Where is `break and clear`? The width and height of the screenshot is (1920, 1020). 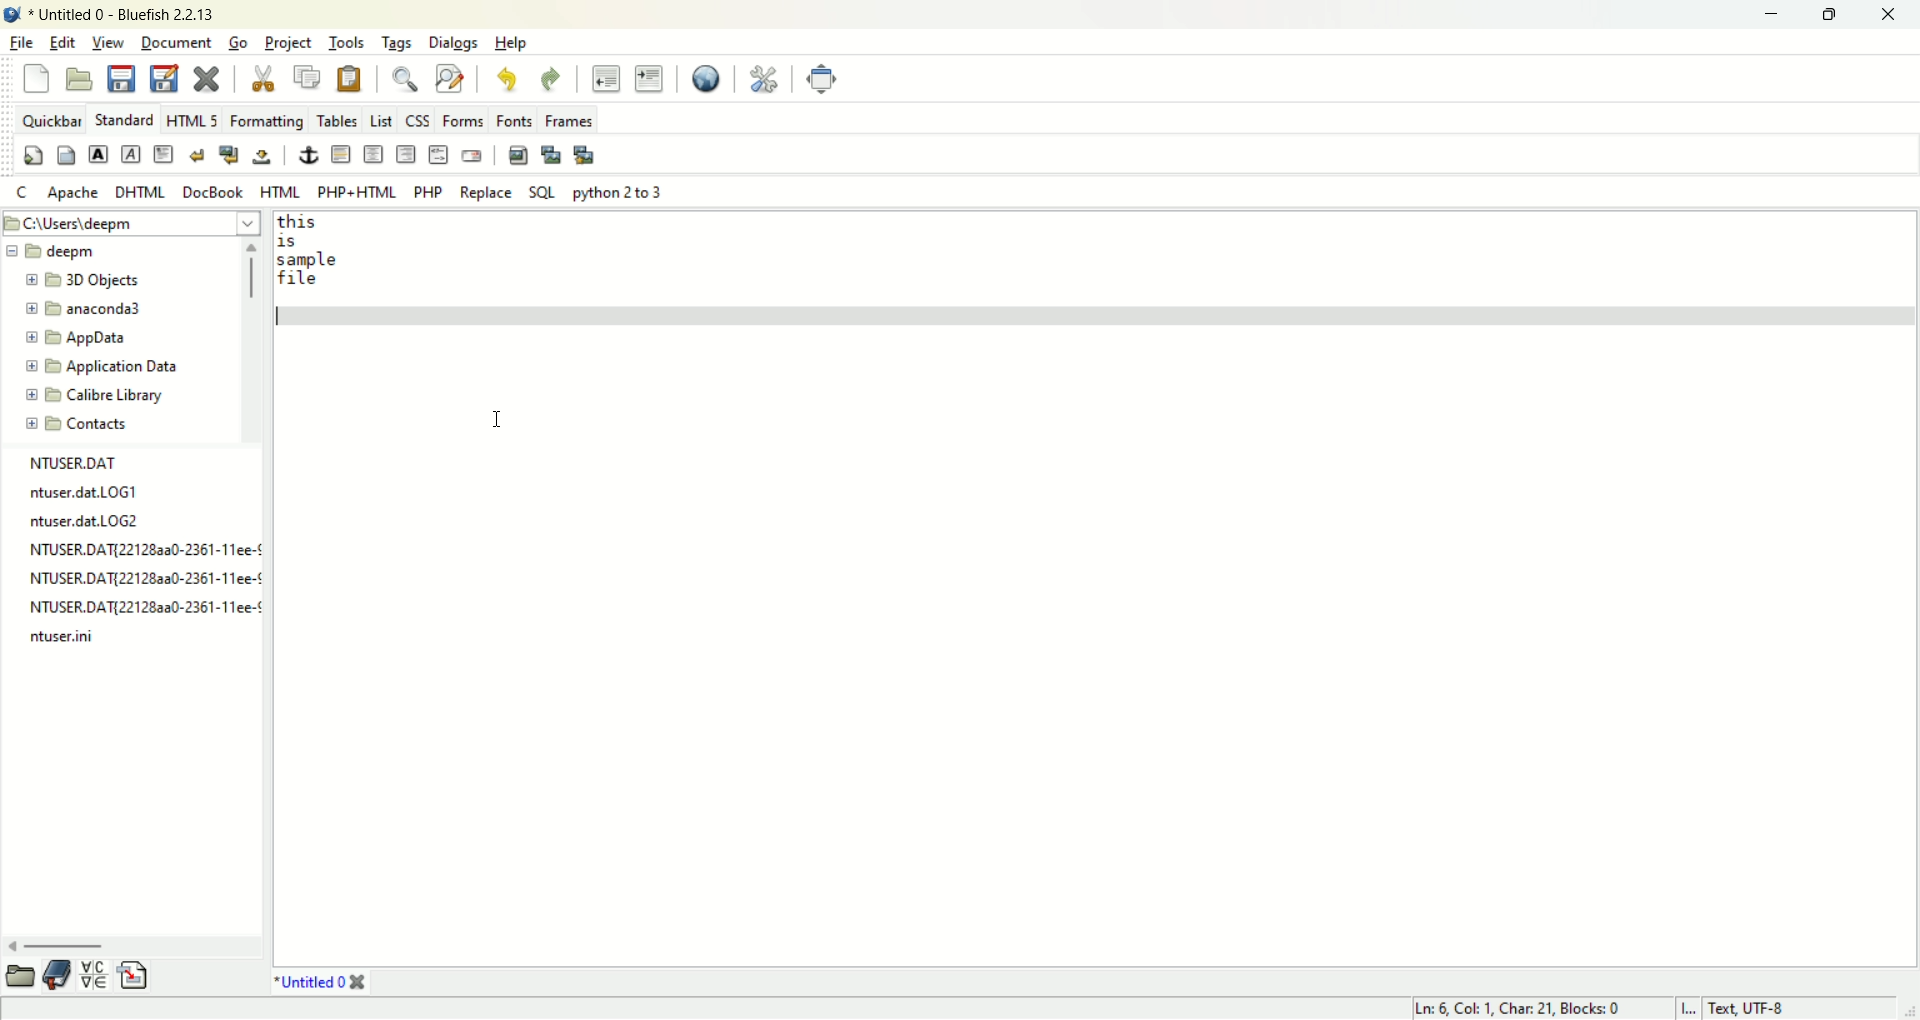
break and clear is located at coordinates (229, 152).